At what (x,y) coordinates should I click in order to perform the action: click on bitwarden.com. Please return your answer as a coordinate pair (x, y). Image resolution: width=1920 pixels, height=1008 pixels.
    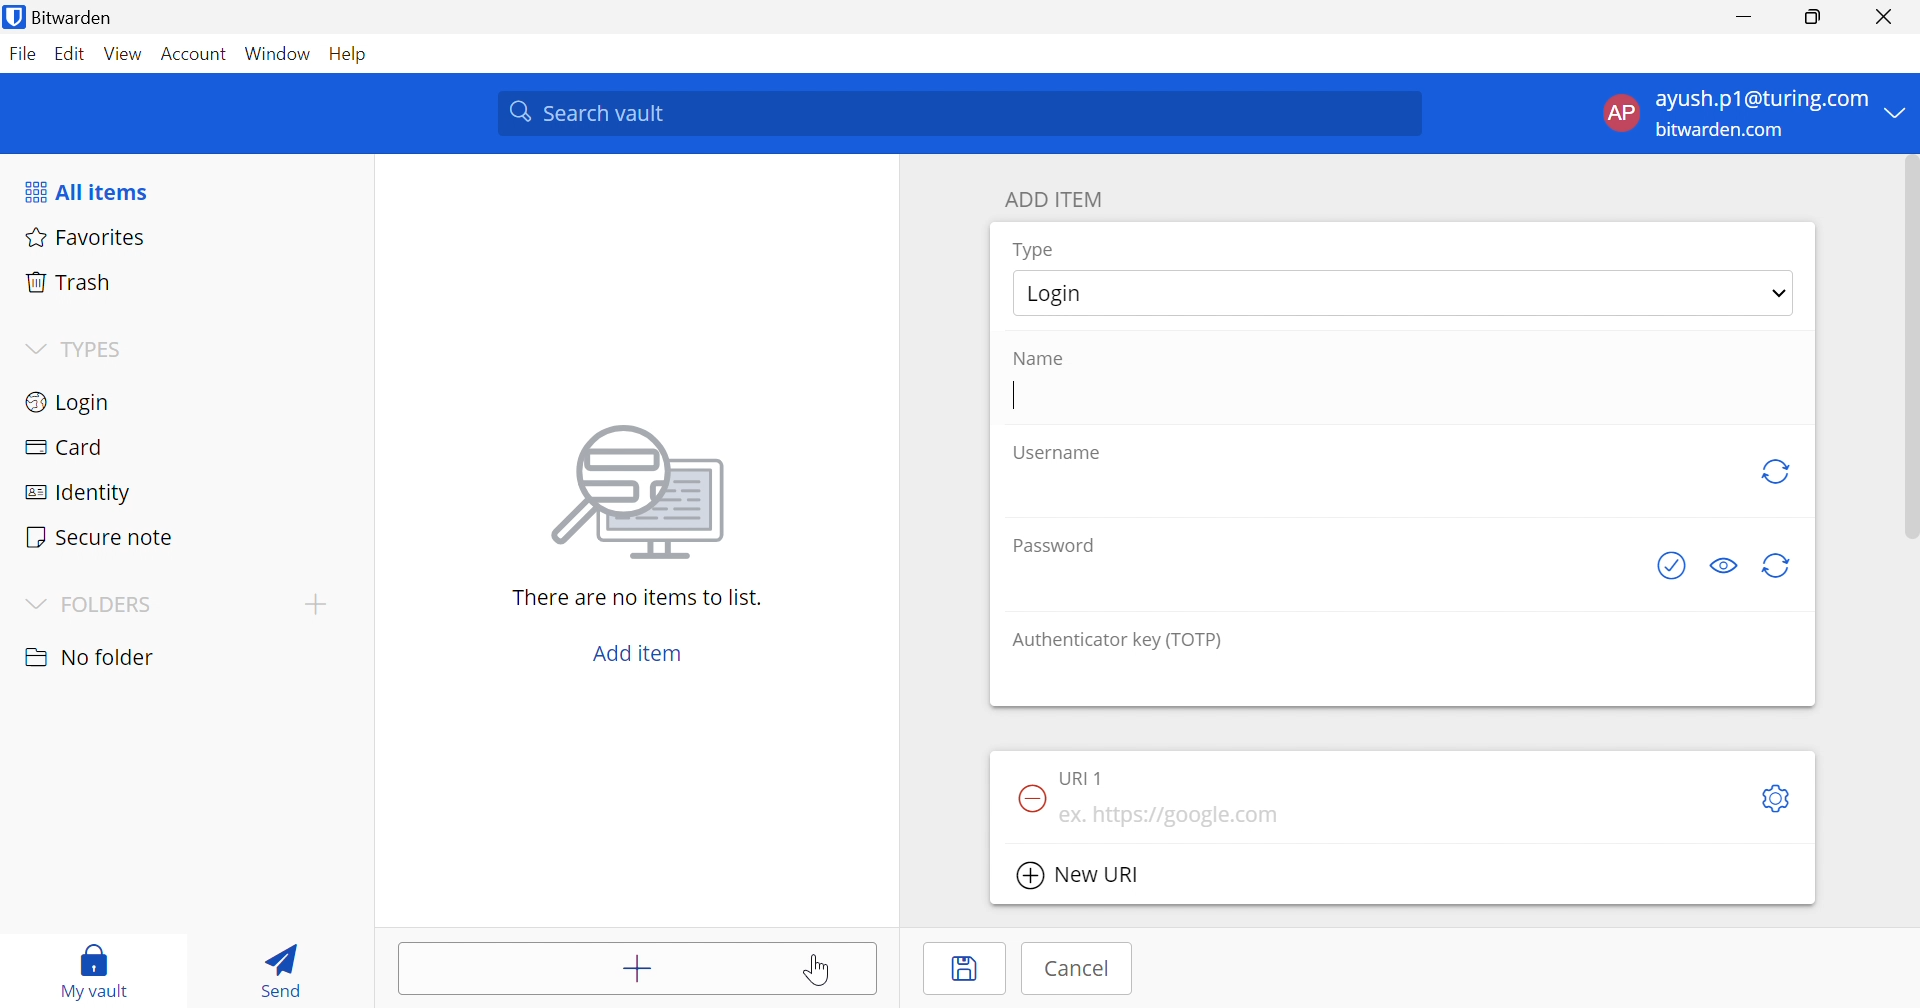
    Looking at the image, I should click on (1725, 131).